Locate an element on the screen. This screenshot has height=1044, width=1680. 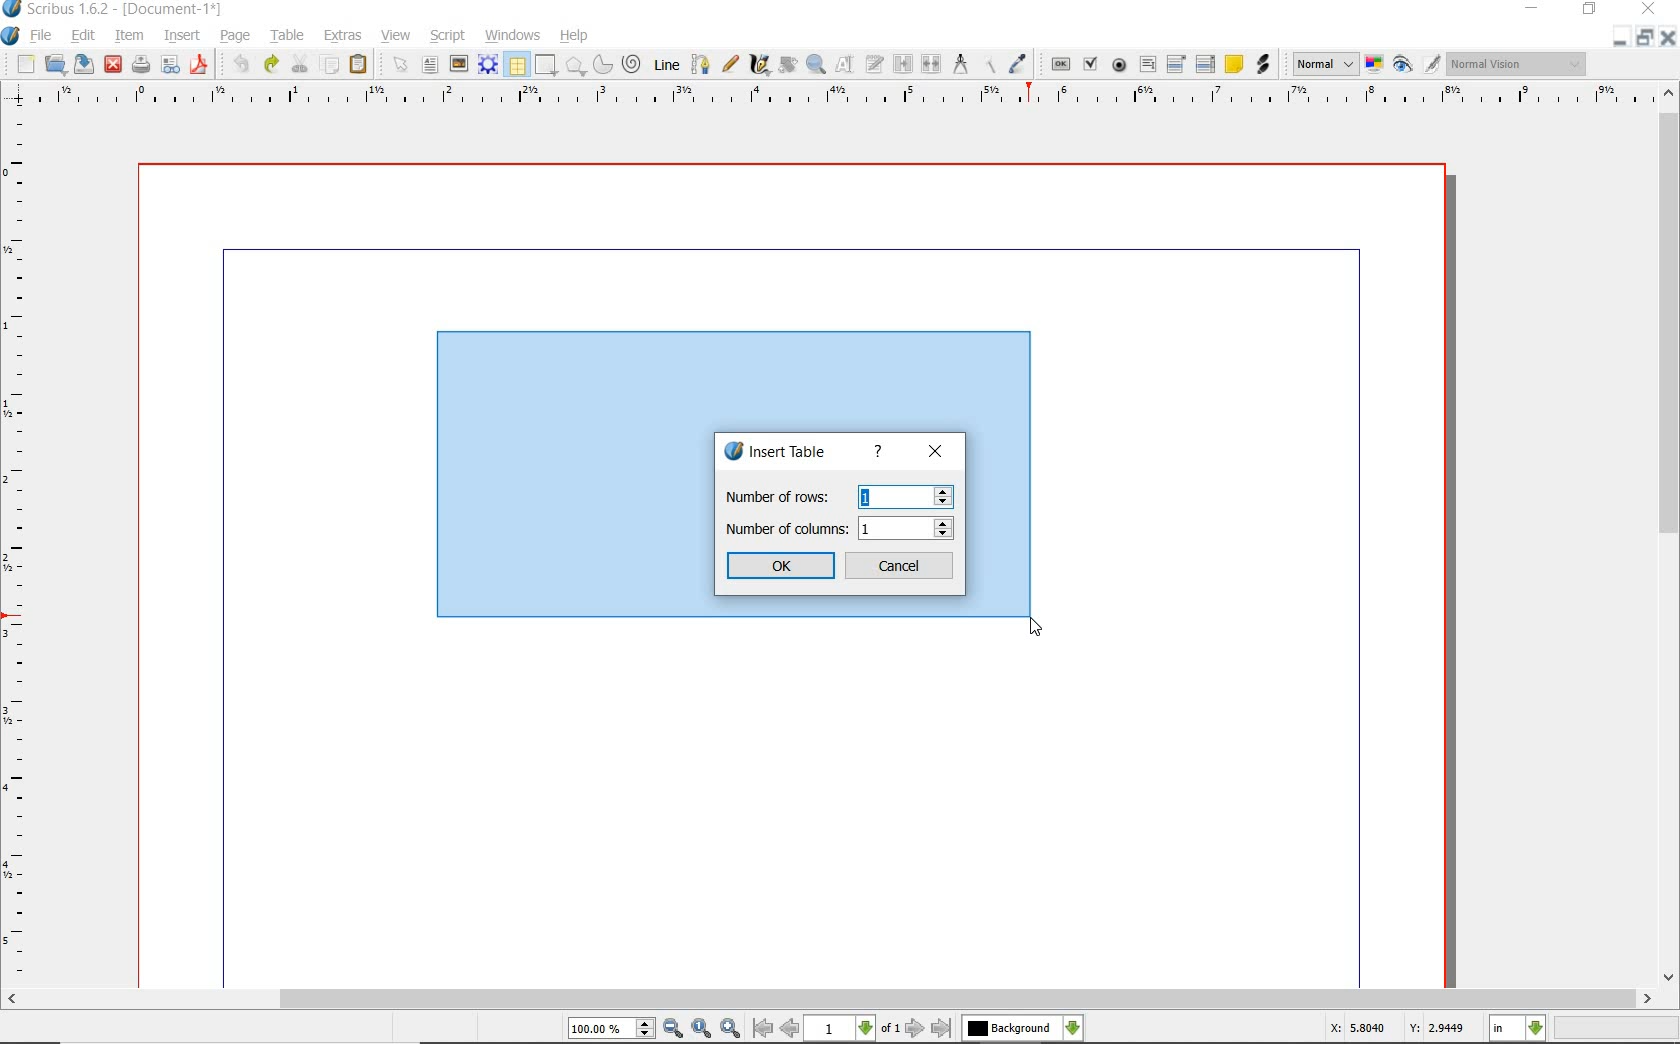
link text frames is located at coordinates (904, 64).